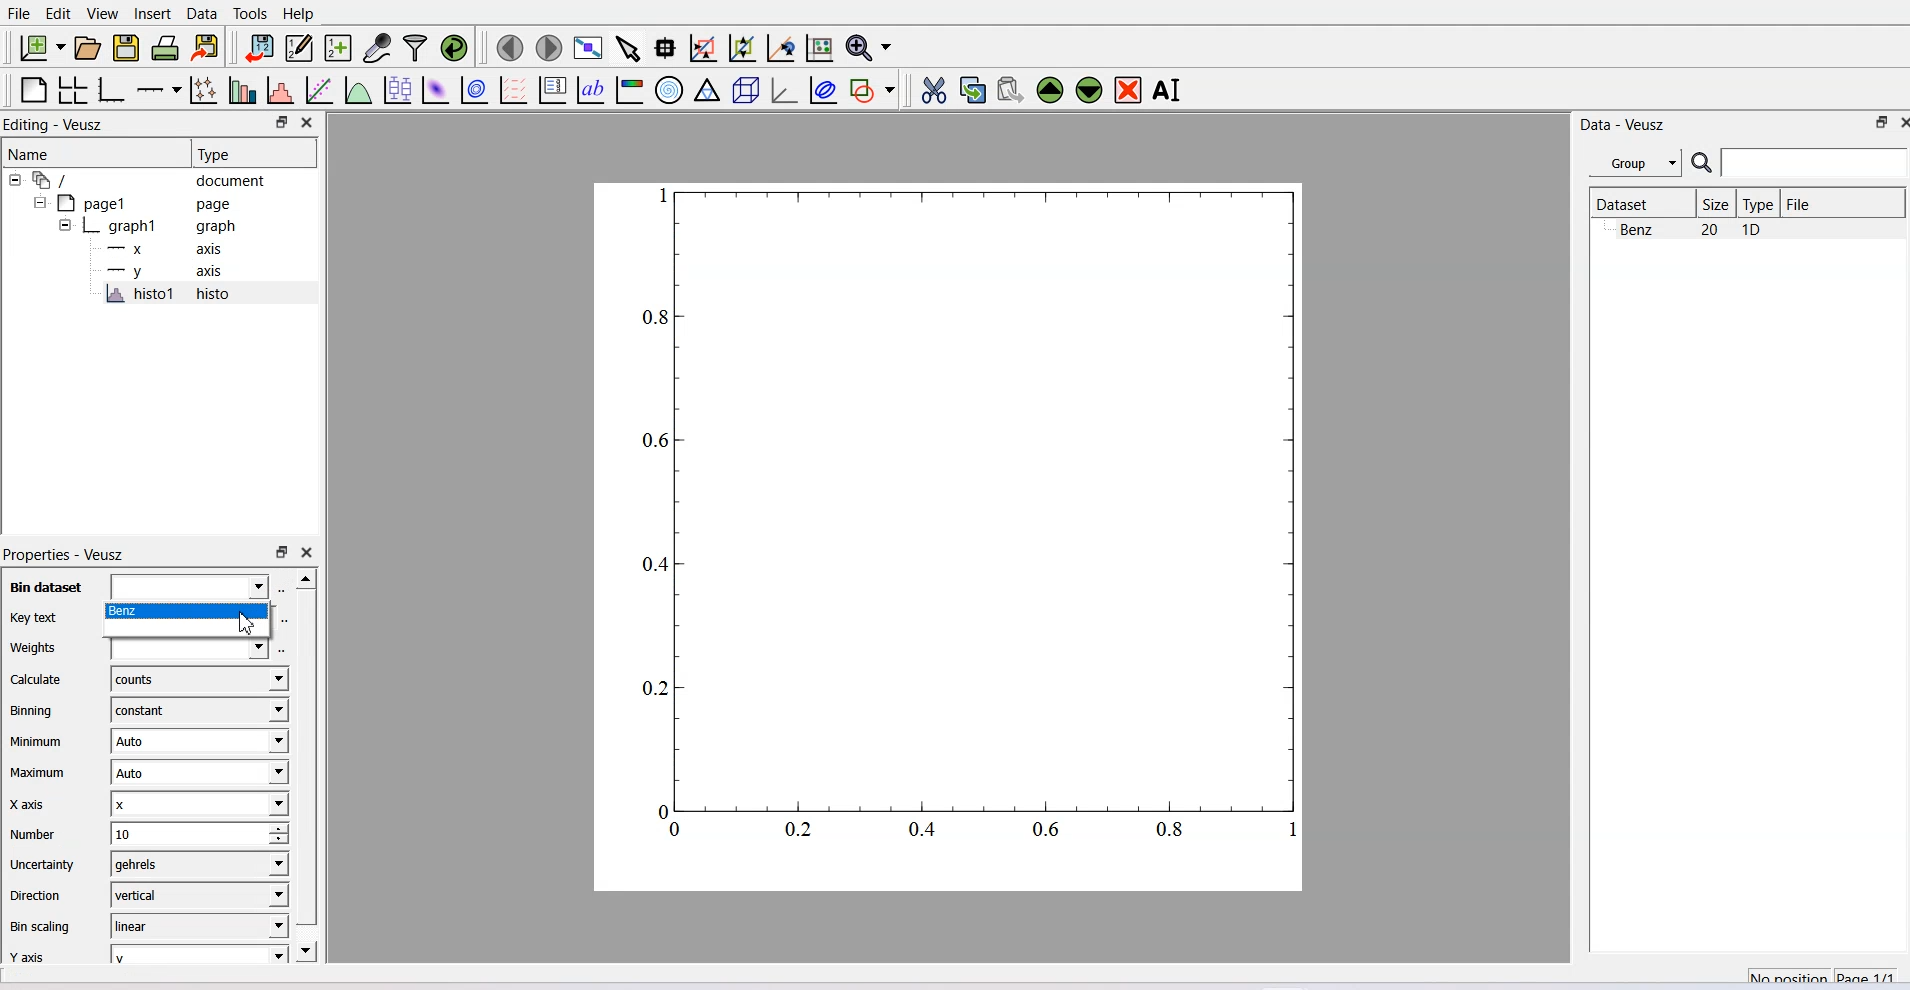 This screenshot has height=990, width=1910. What do you see at coordinates (1717, 203) in the screenshot?
I see `Size` at bounding box center [1717, 203].